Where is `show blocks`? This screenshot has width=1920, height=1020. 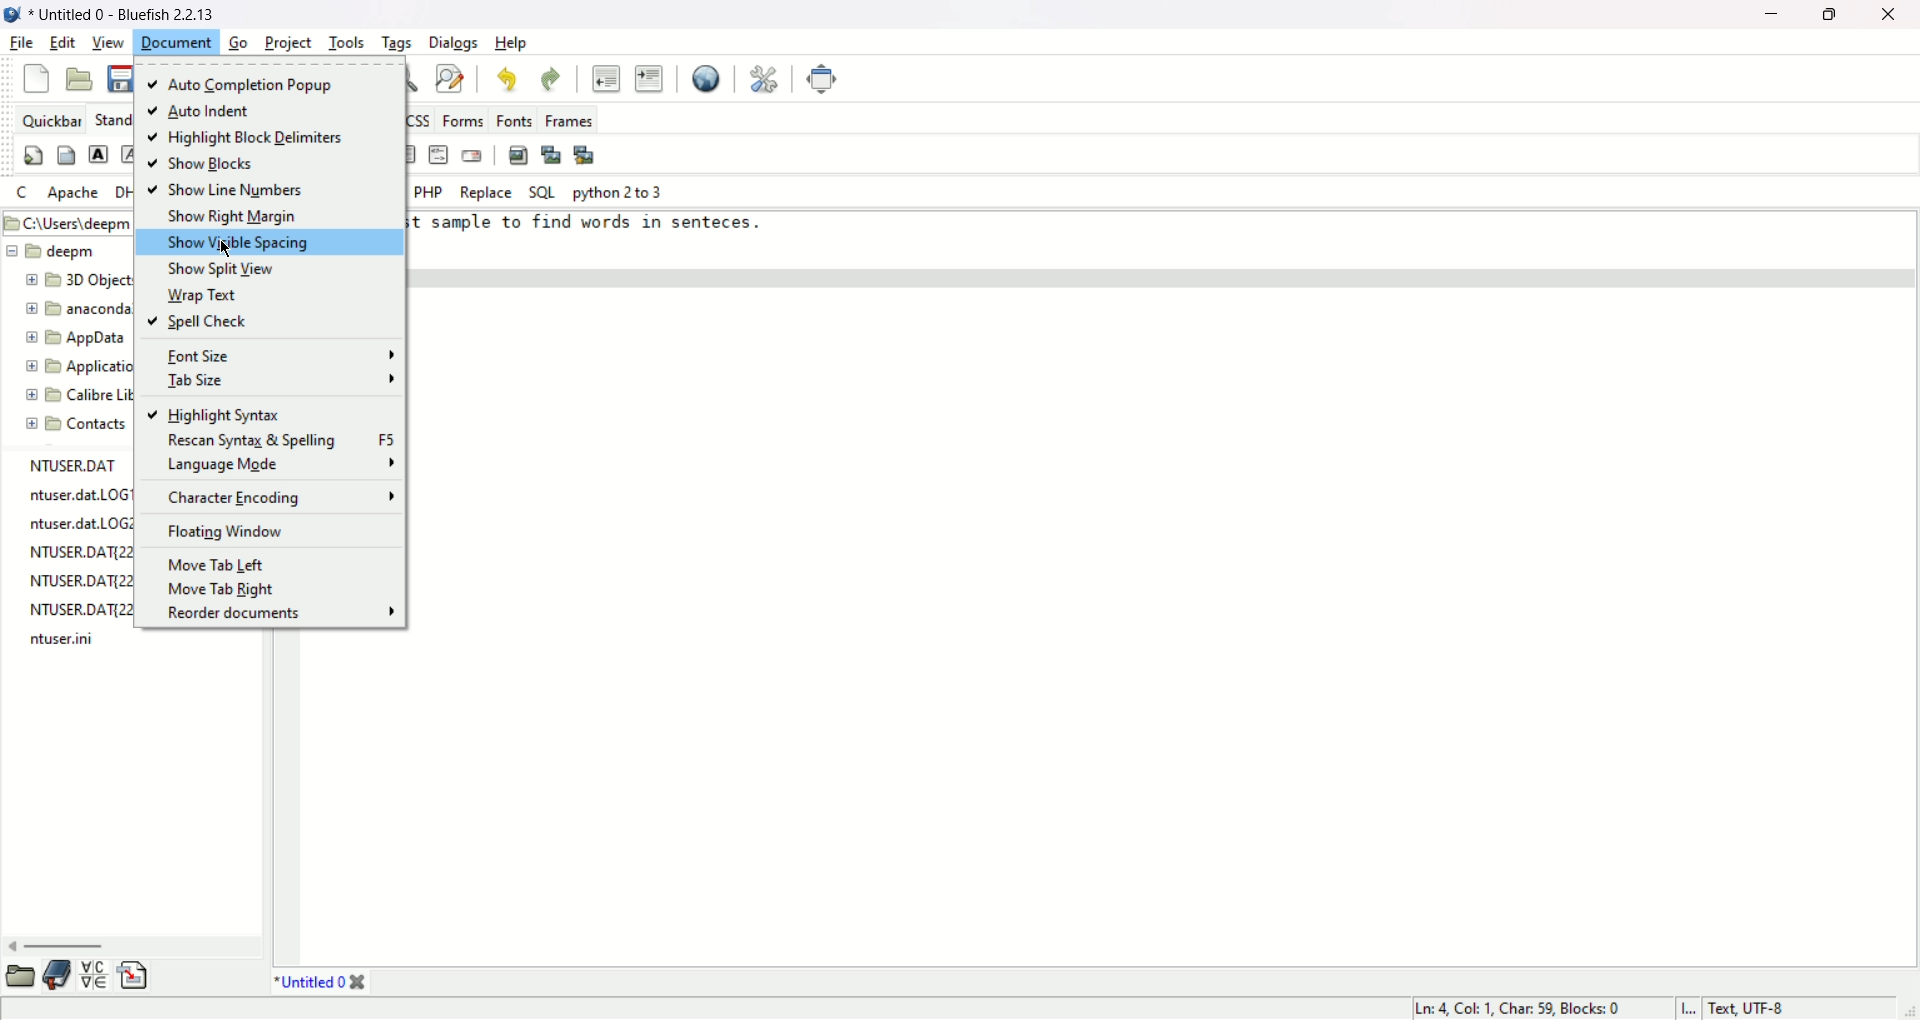
show blocks is located at coordinates (219, 164).